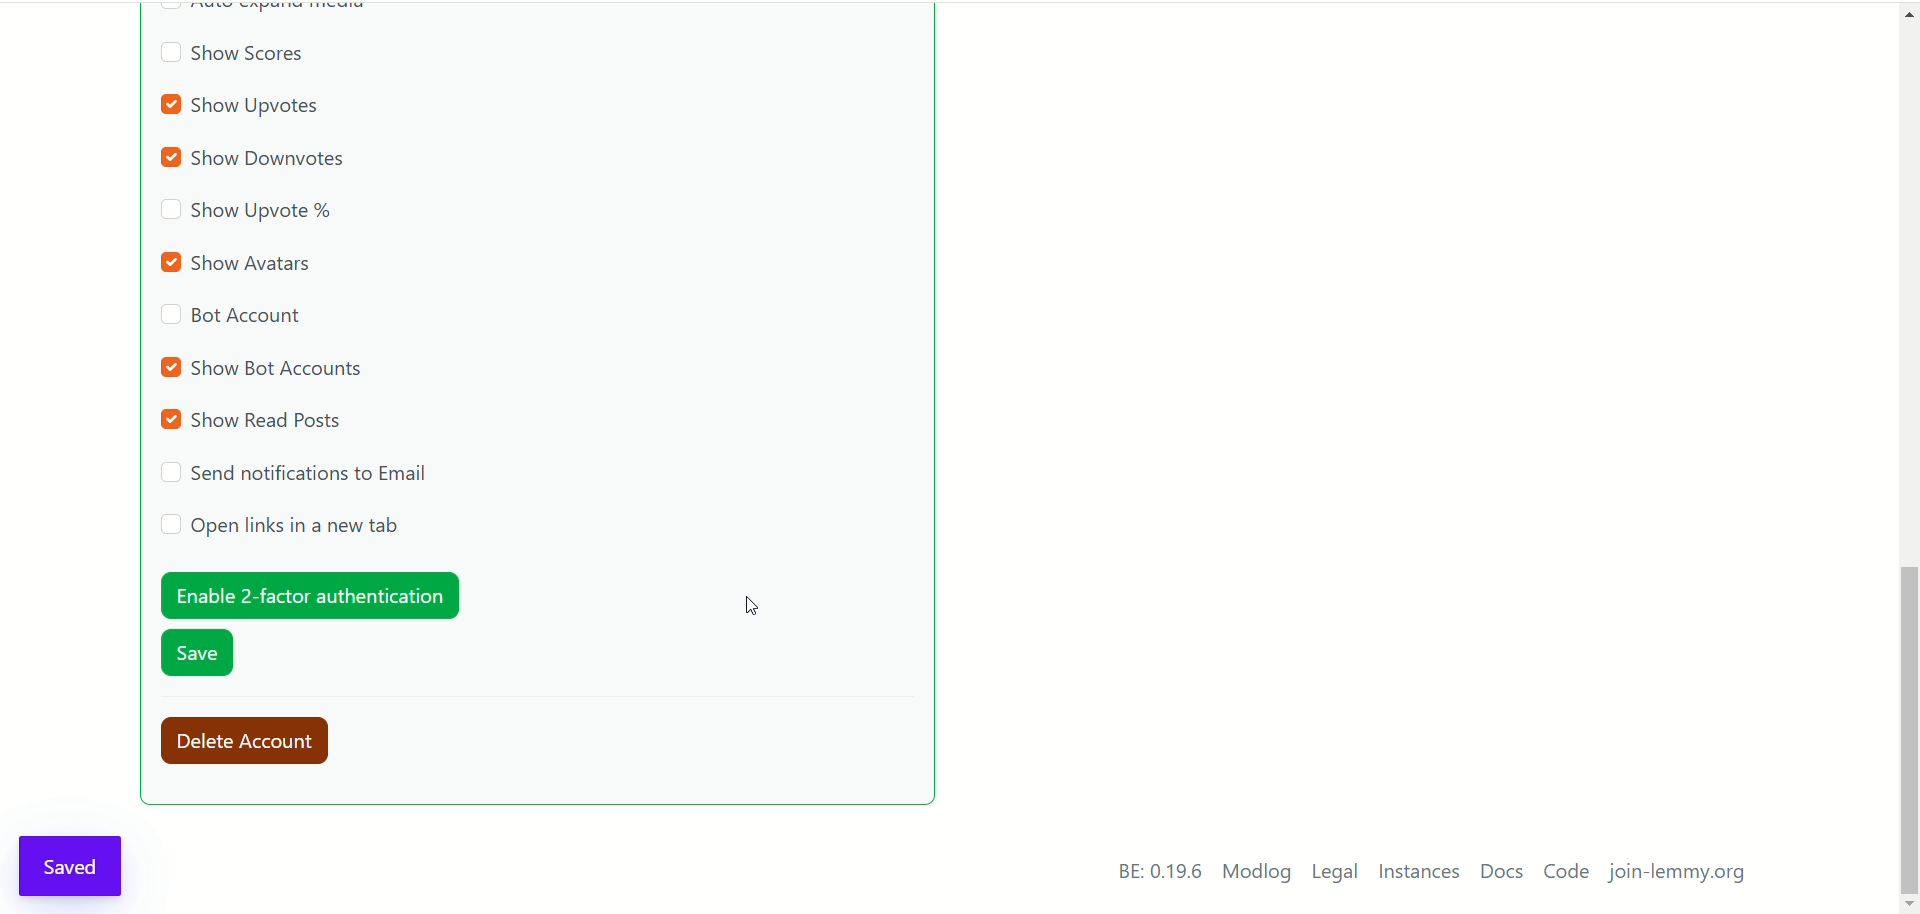  I want to click on code, so click(1567, 874).